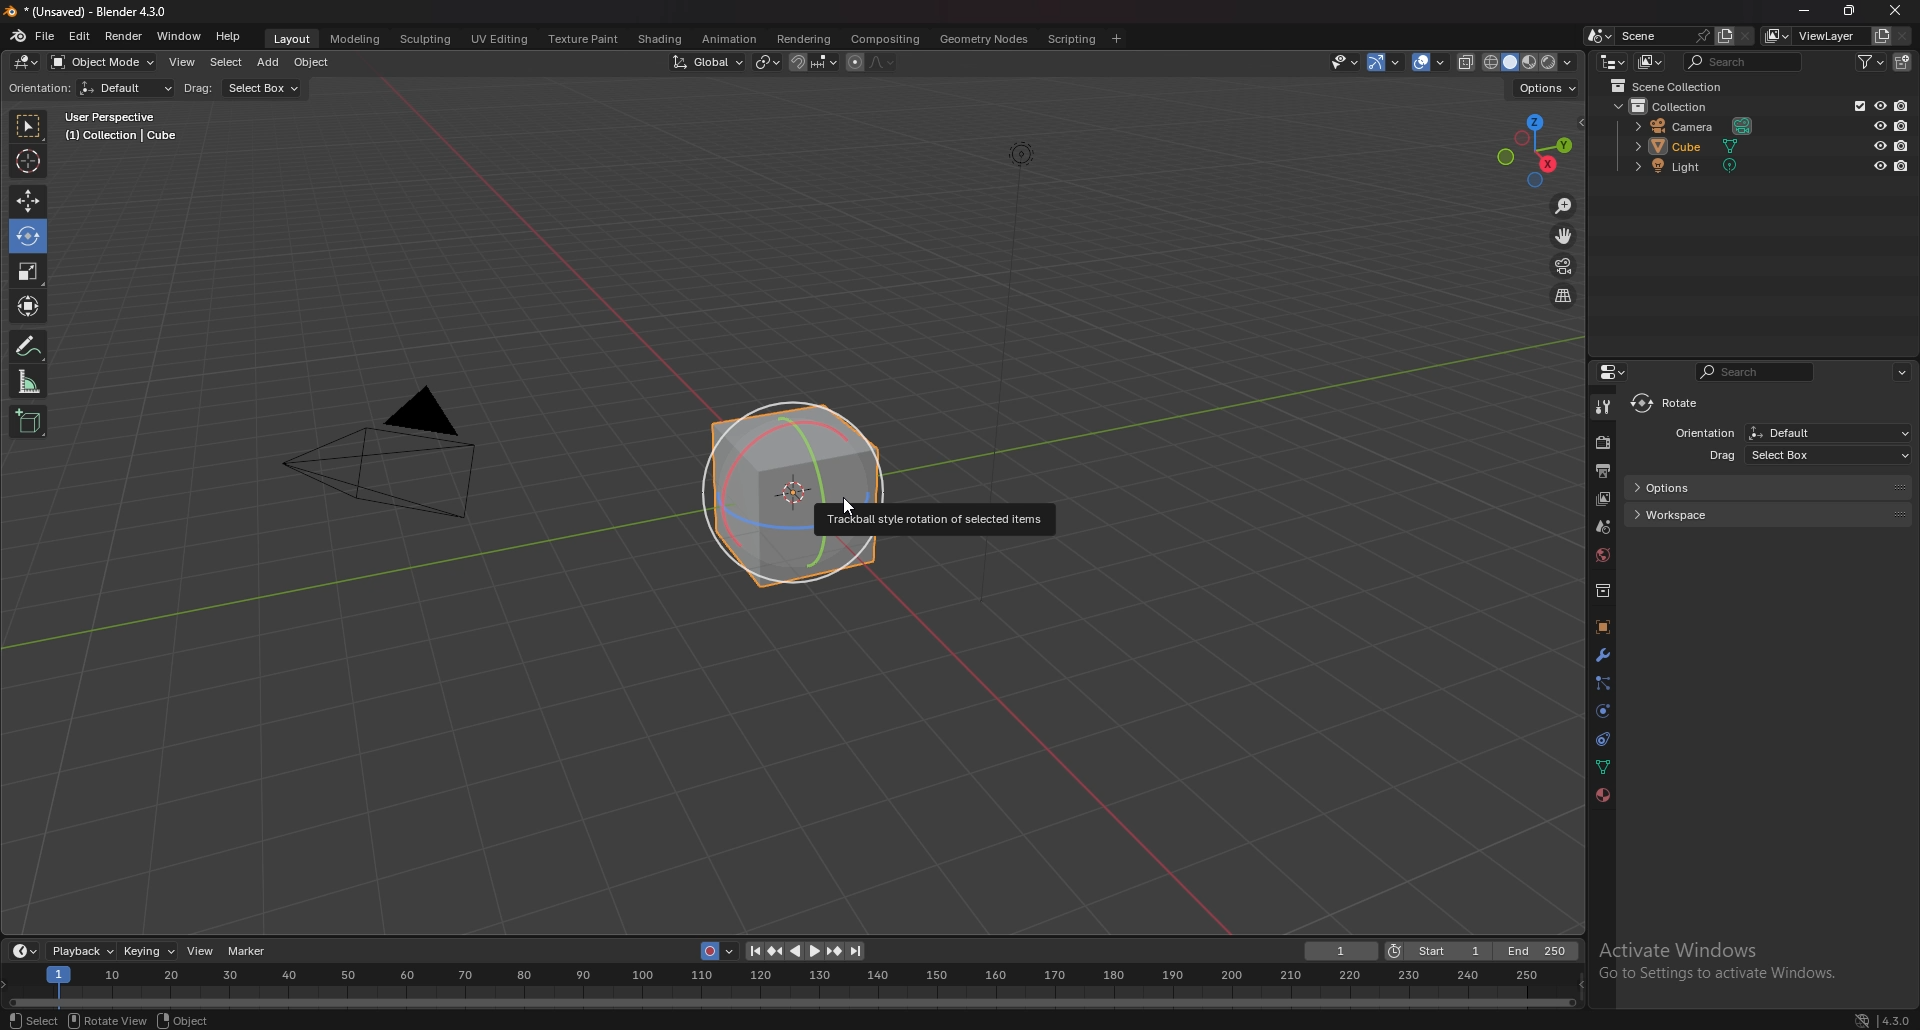  What do you see at coordinates (1604, 442) in the screenshot?
I see `render` at bounding box center [1604, 442].